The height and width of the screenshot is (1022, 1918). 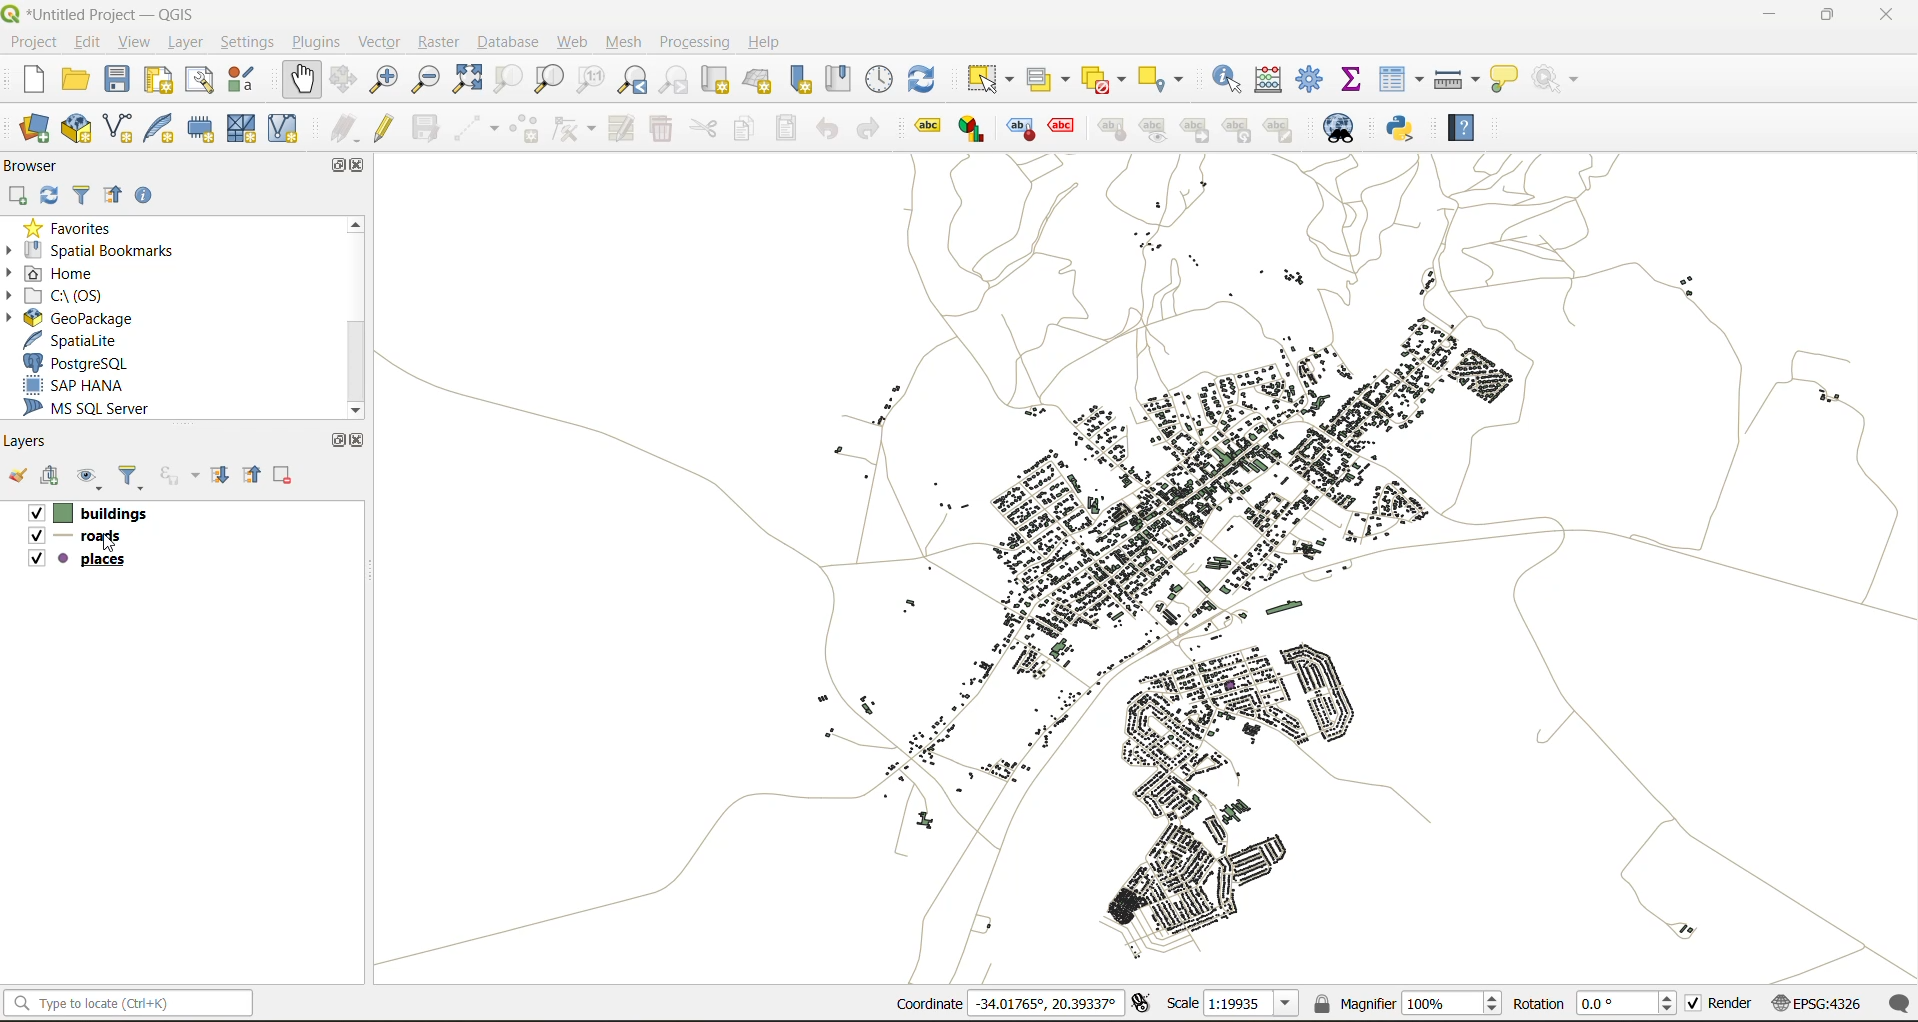 I want to click on new map view, so click(x=716, y=83).